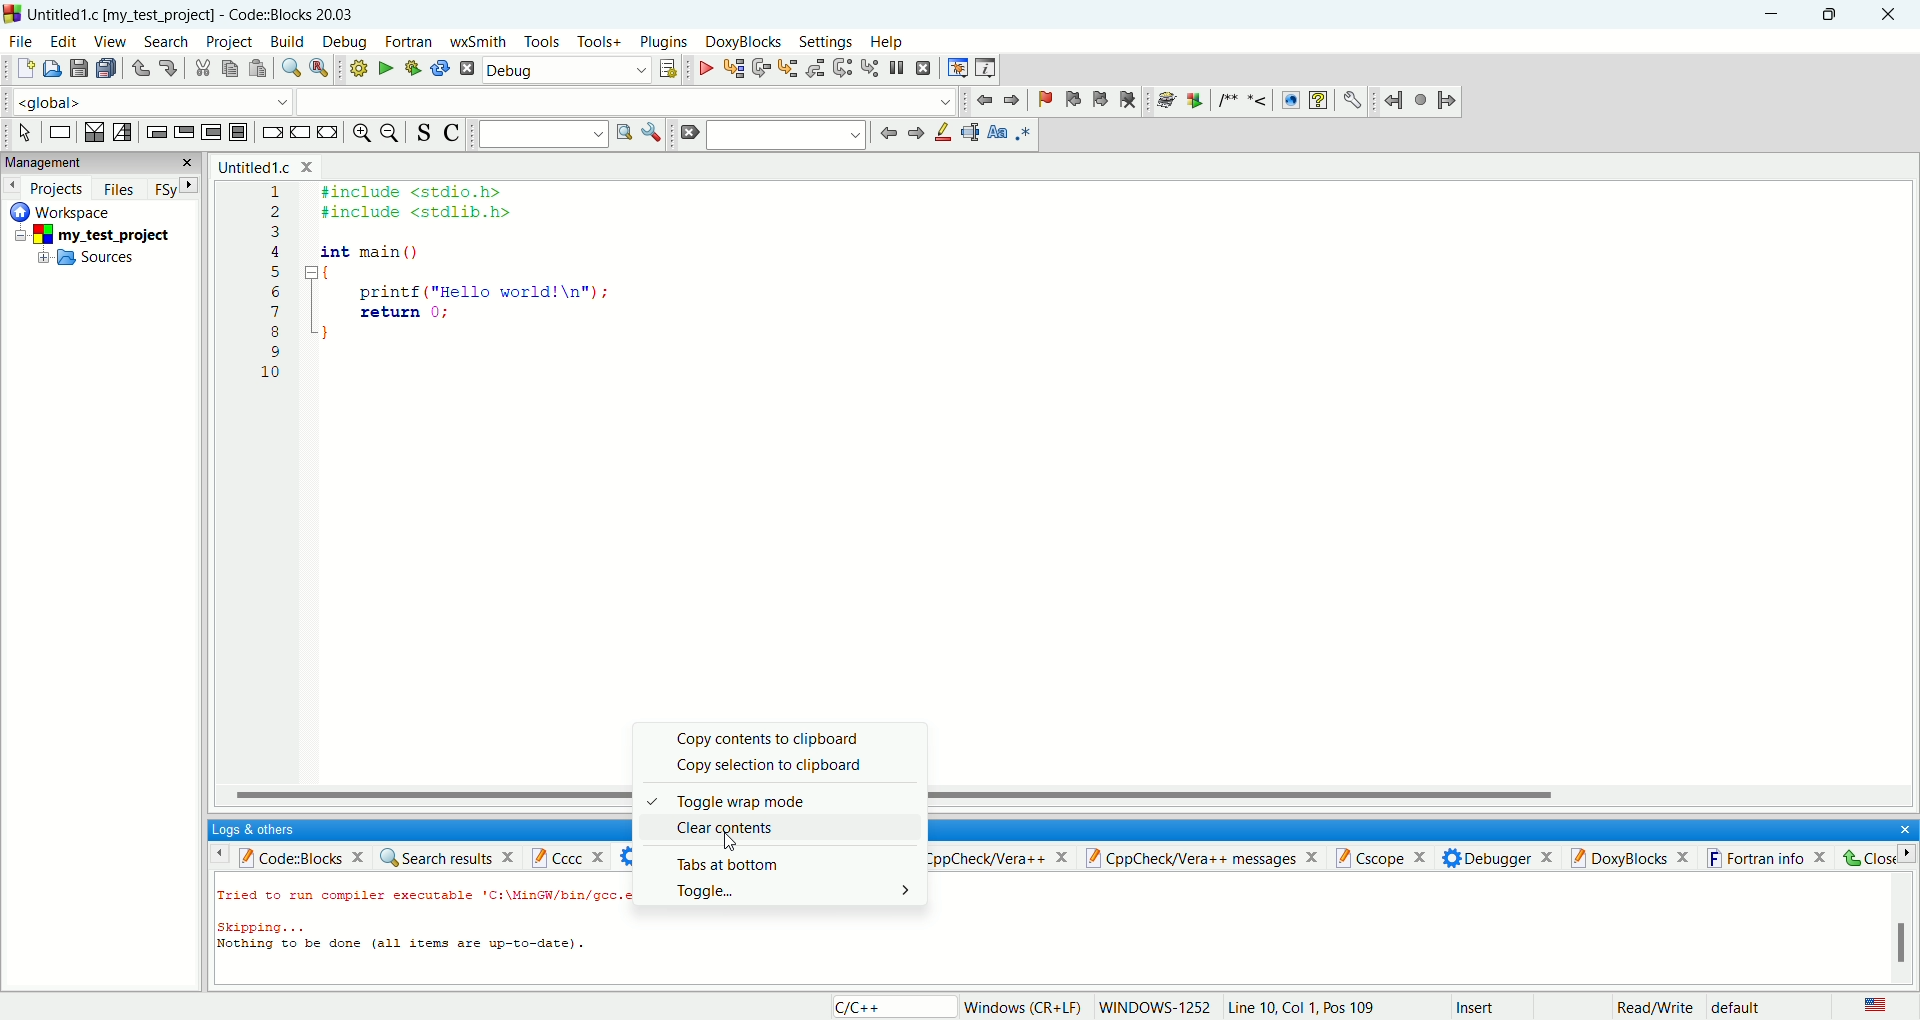  I want to click on return instruction, so click(327, 132).